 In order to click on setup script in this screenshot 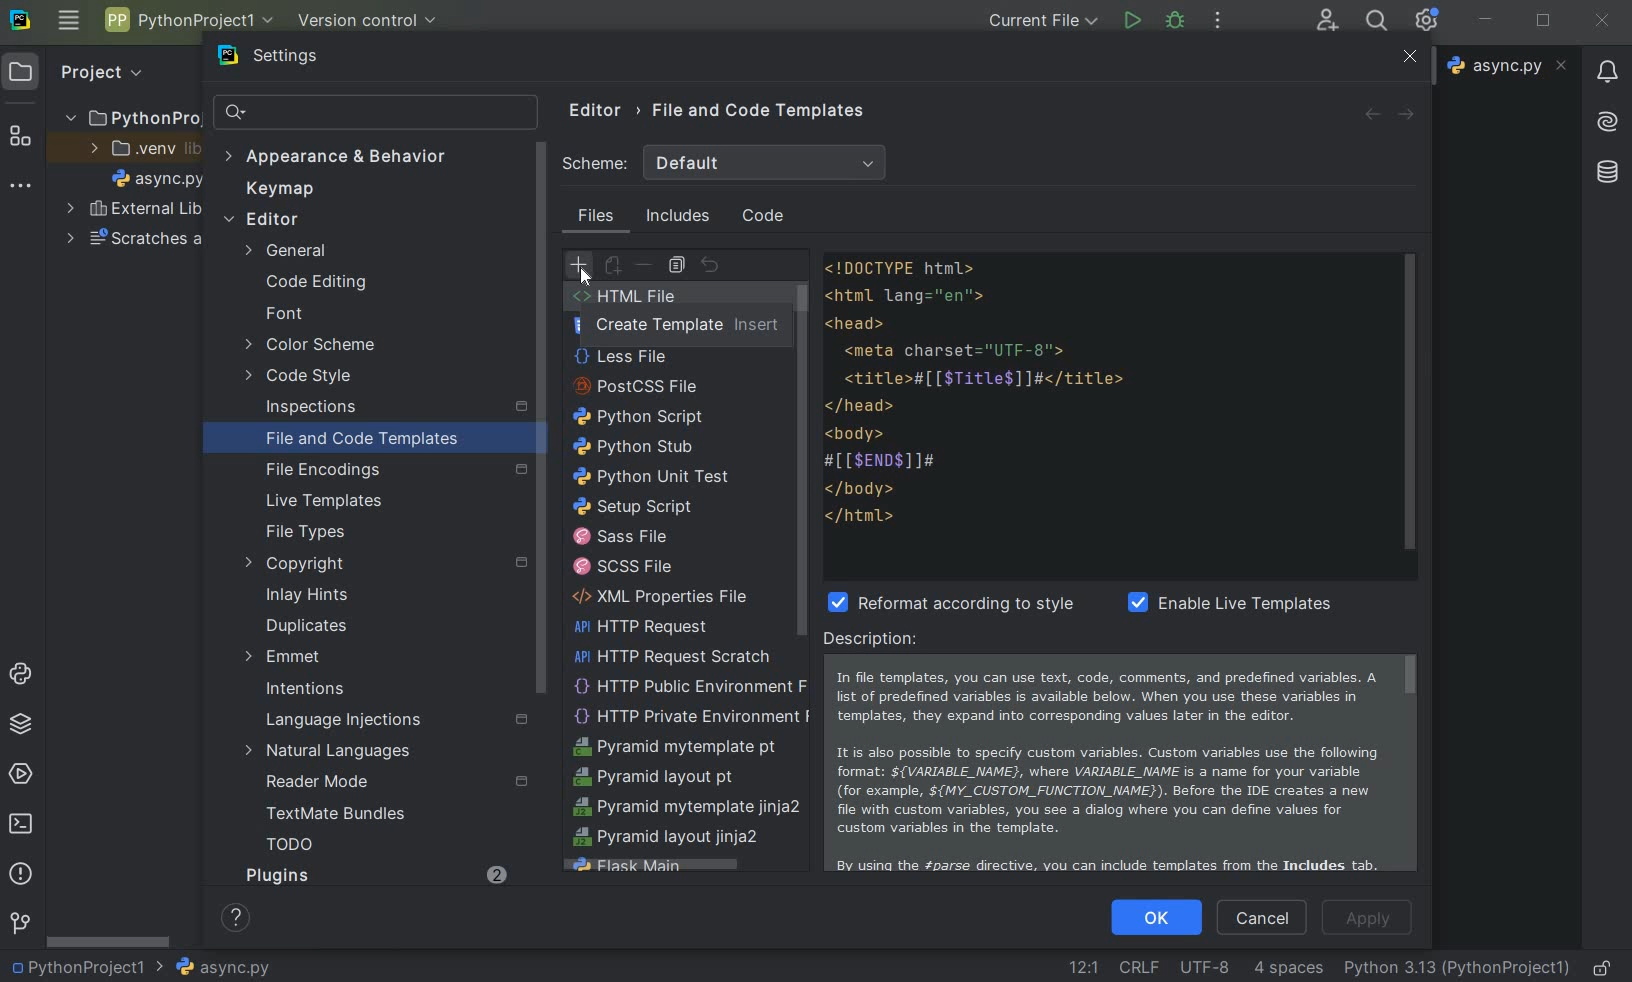, I will do `click(633, 507)`.